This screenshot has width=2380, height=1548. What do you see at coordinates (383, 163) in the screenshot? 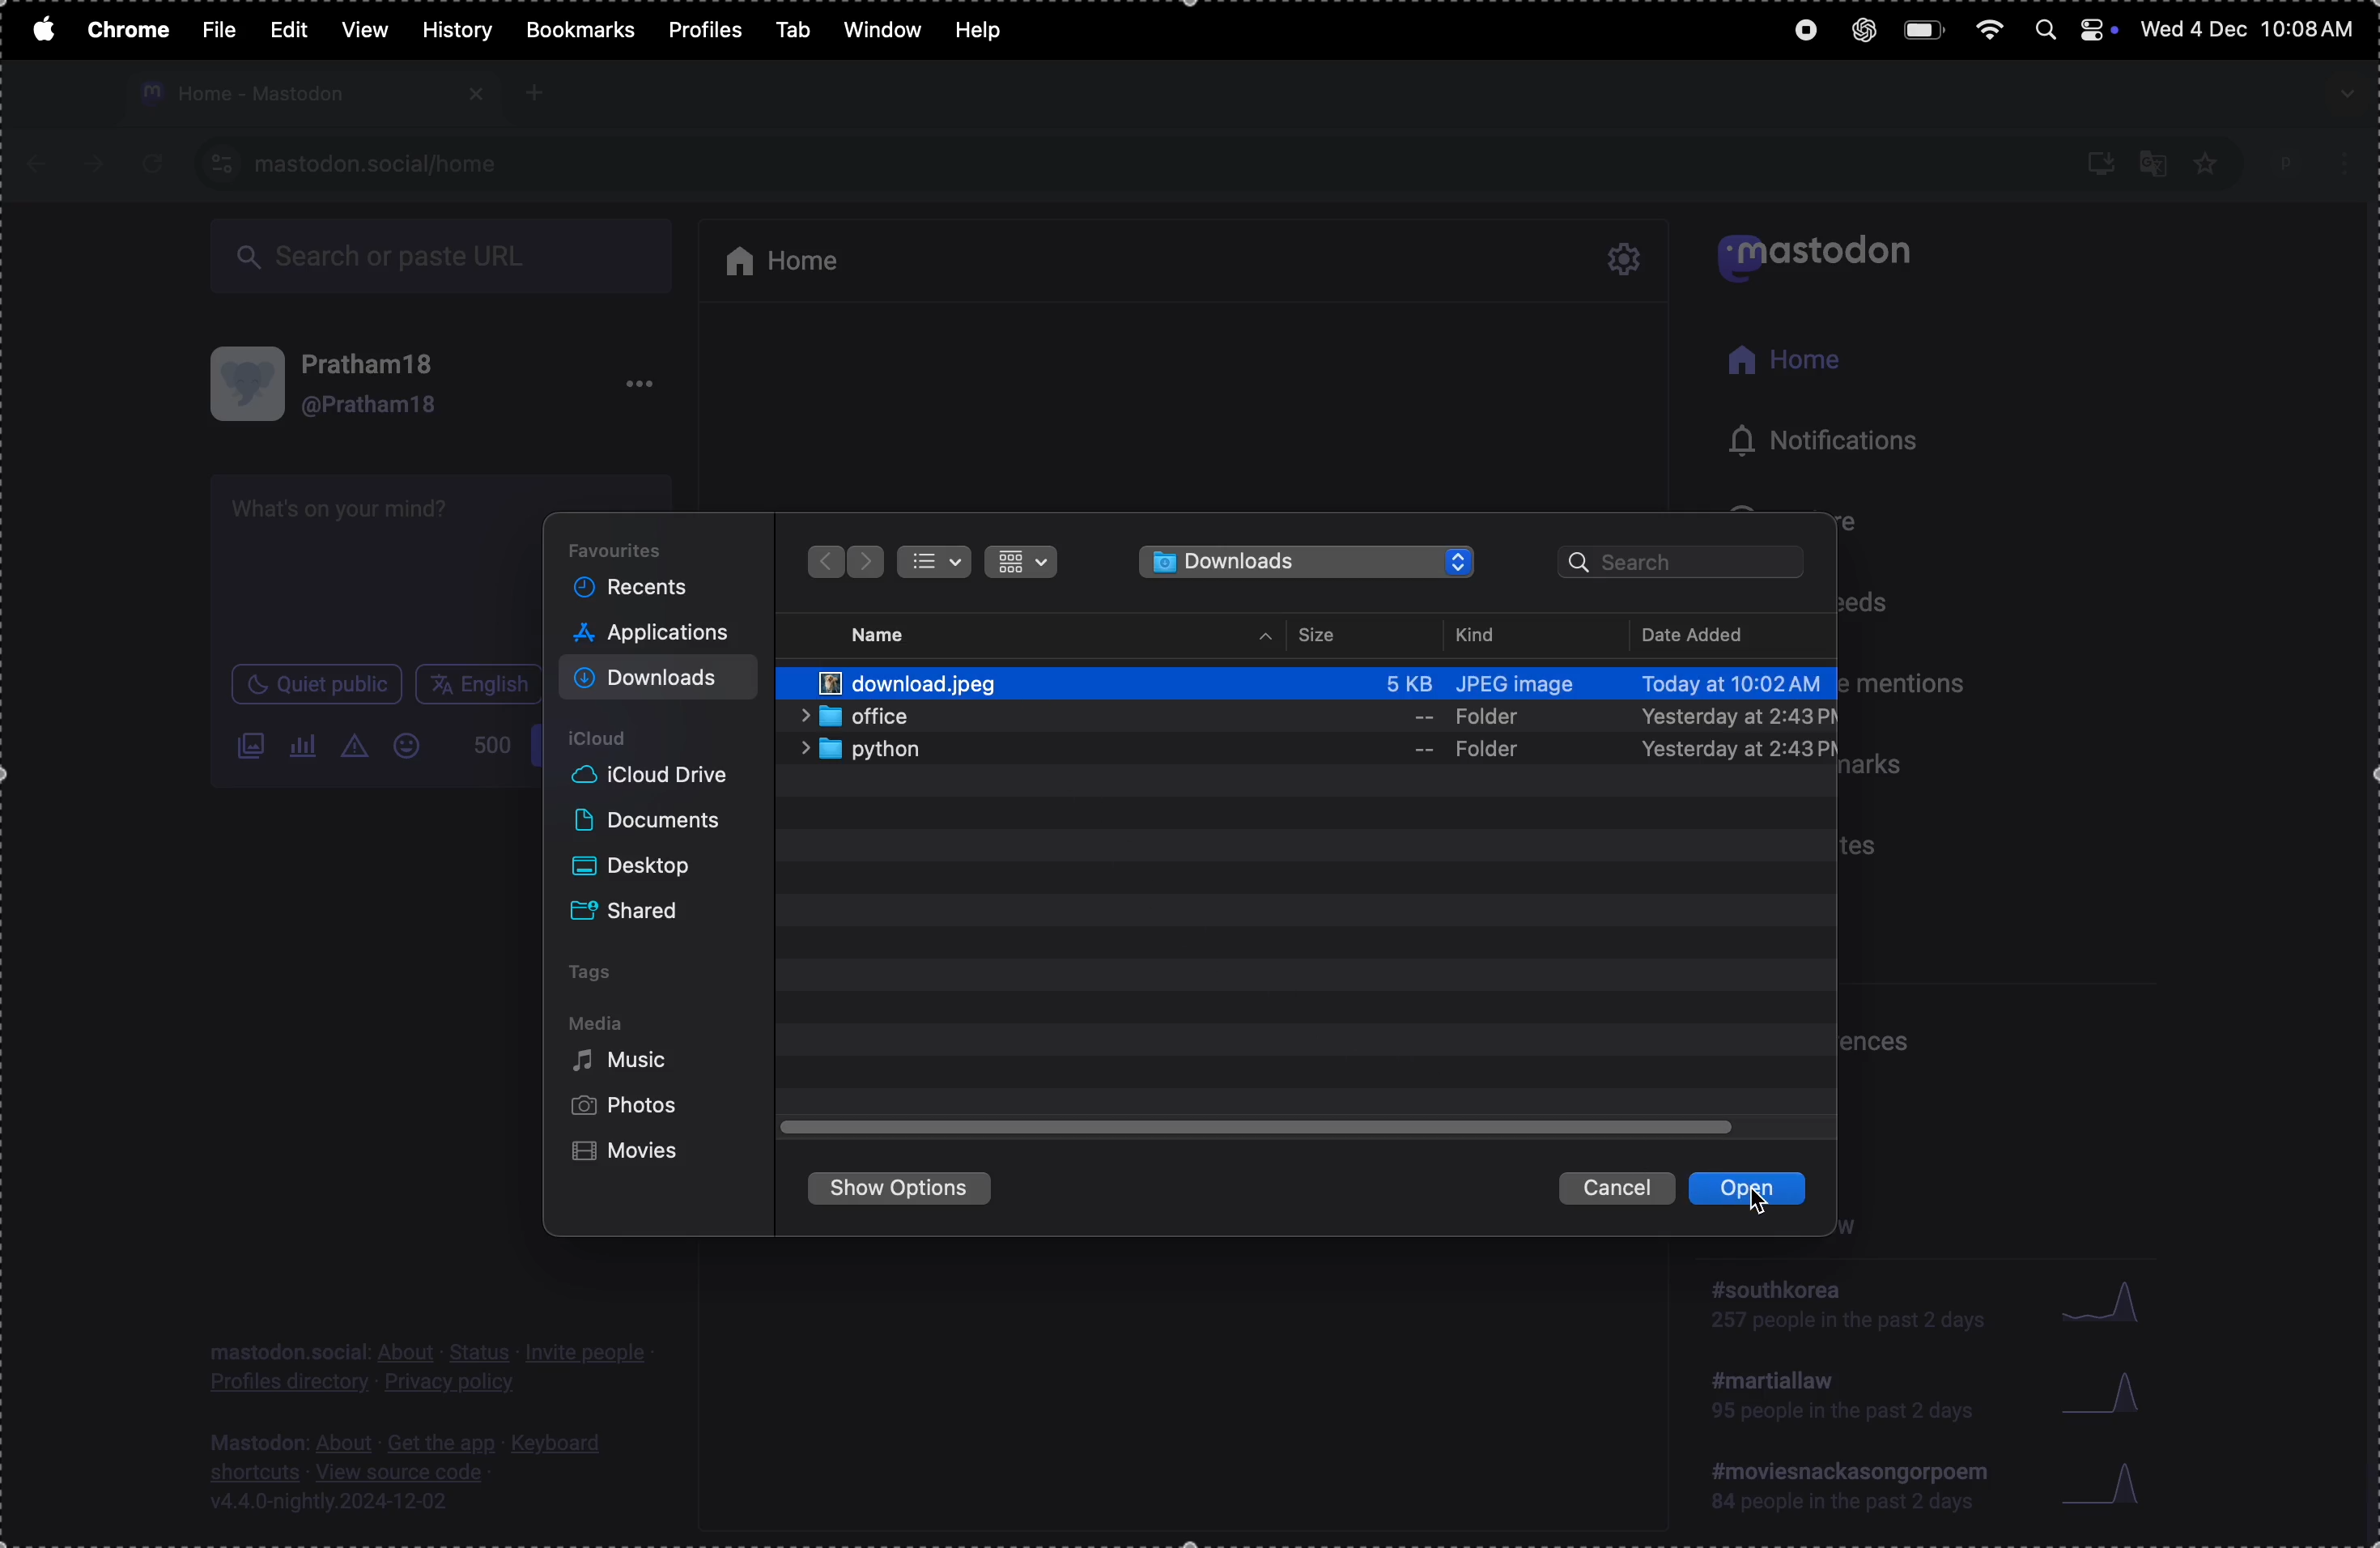
I see `Mastdon url` at bounding box center [383, 163].